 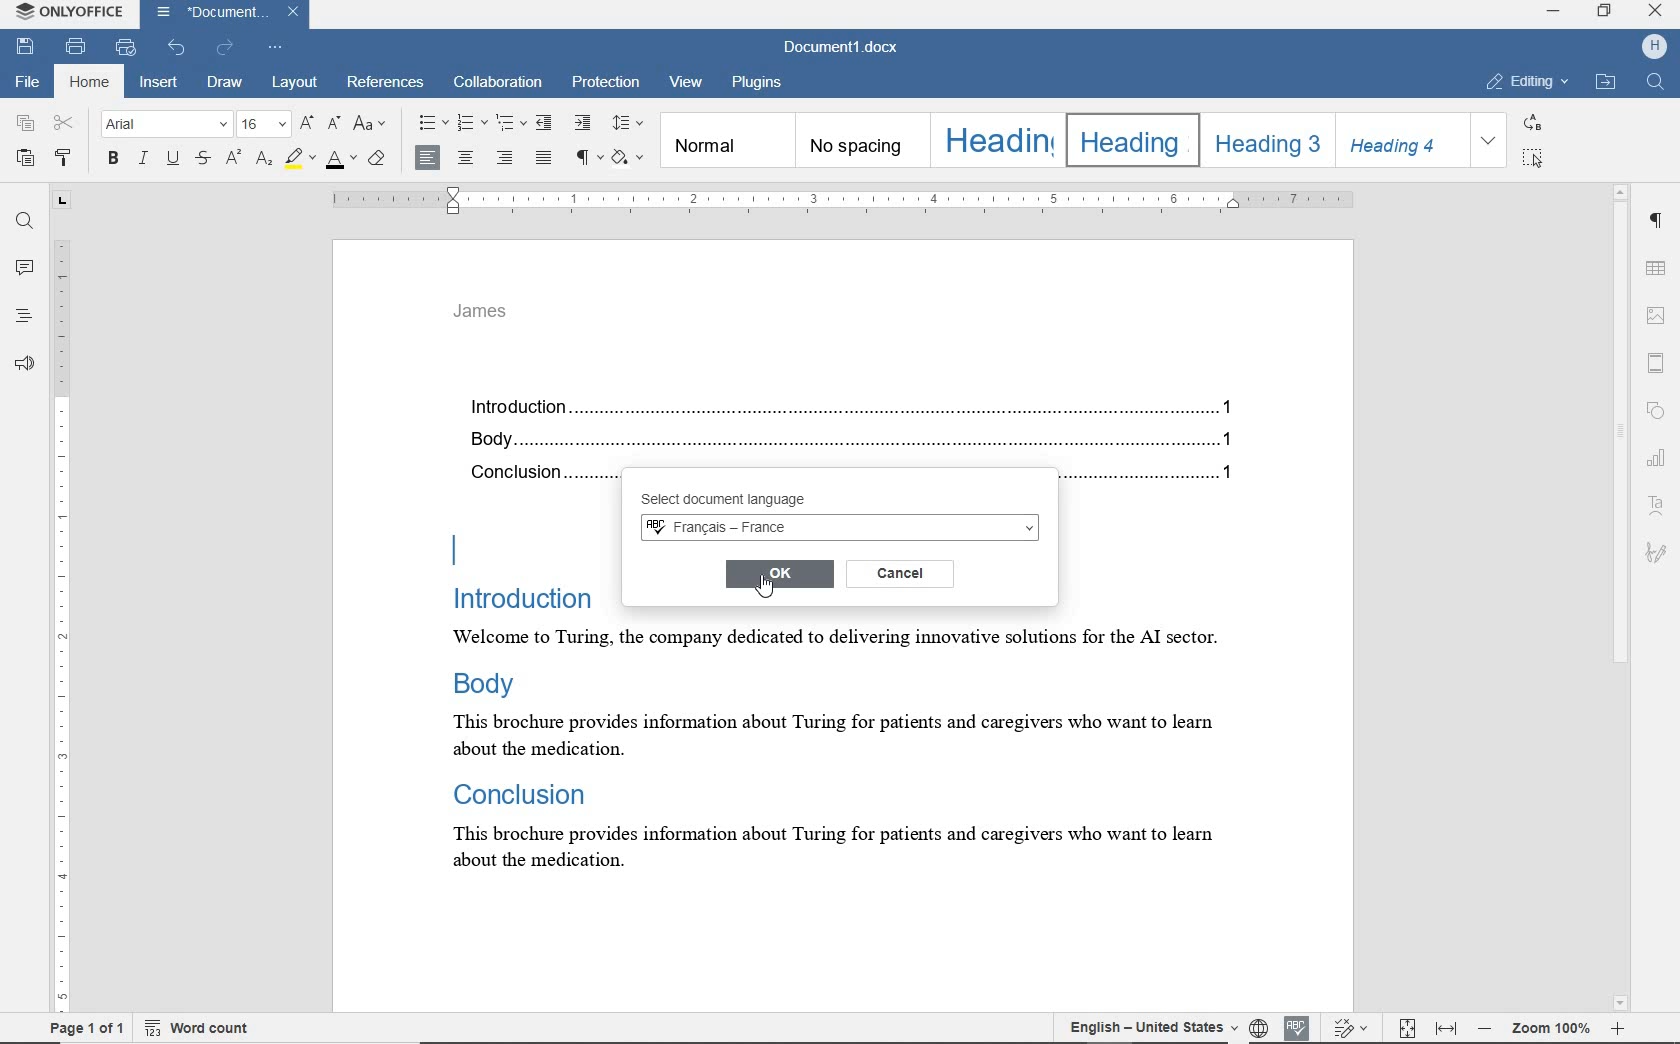 What do you see at coordinates (78, 46) in the screenshot?
I see `print` at bounding box center [78, 46].